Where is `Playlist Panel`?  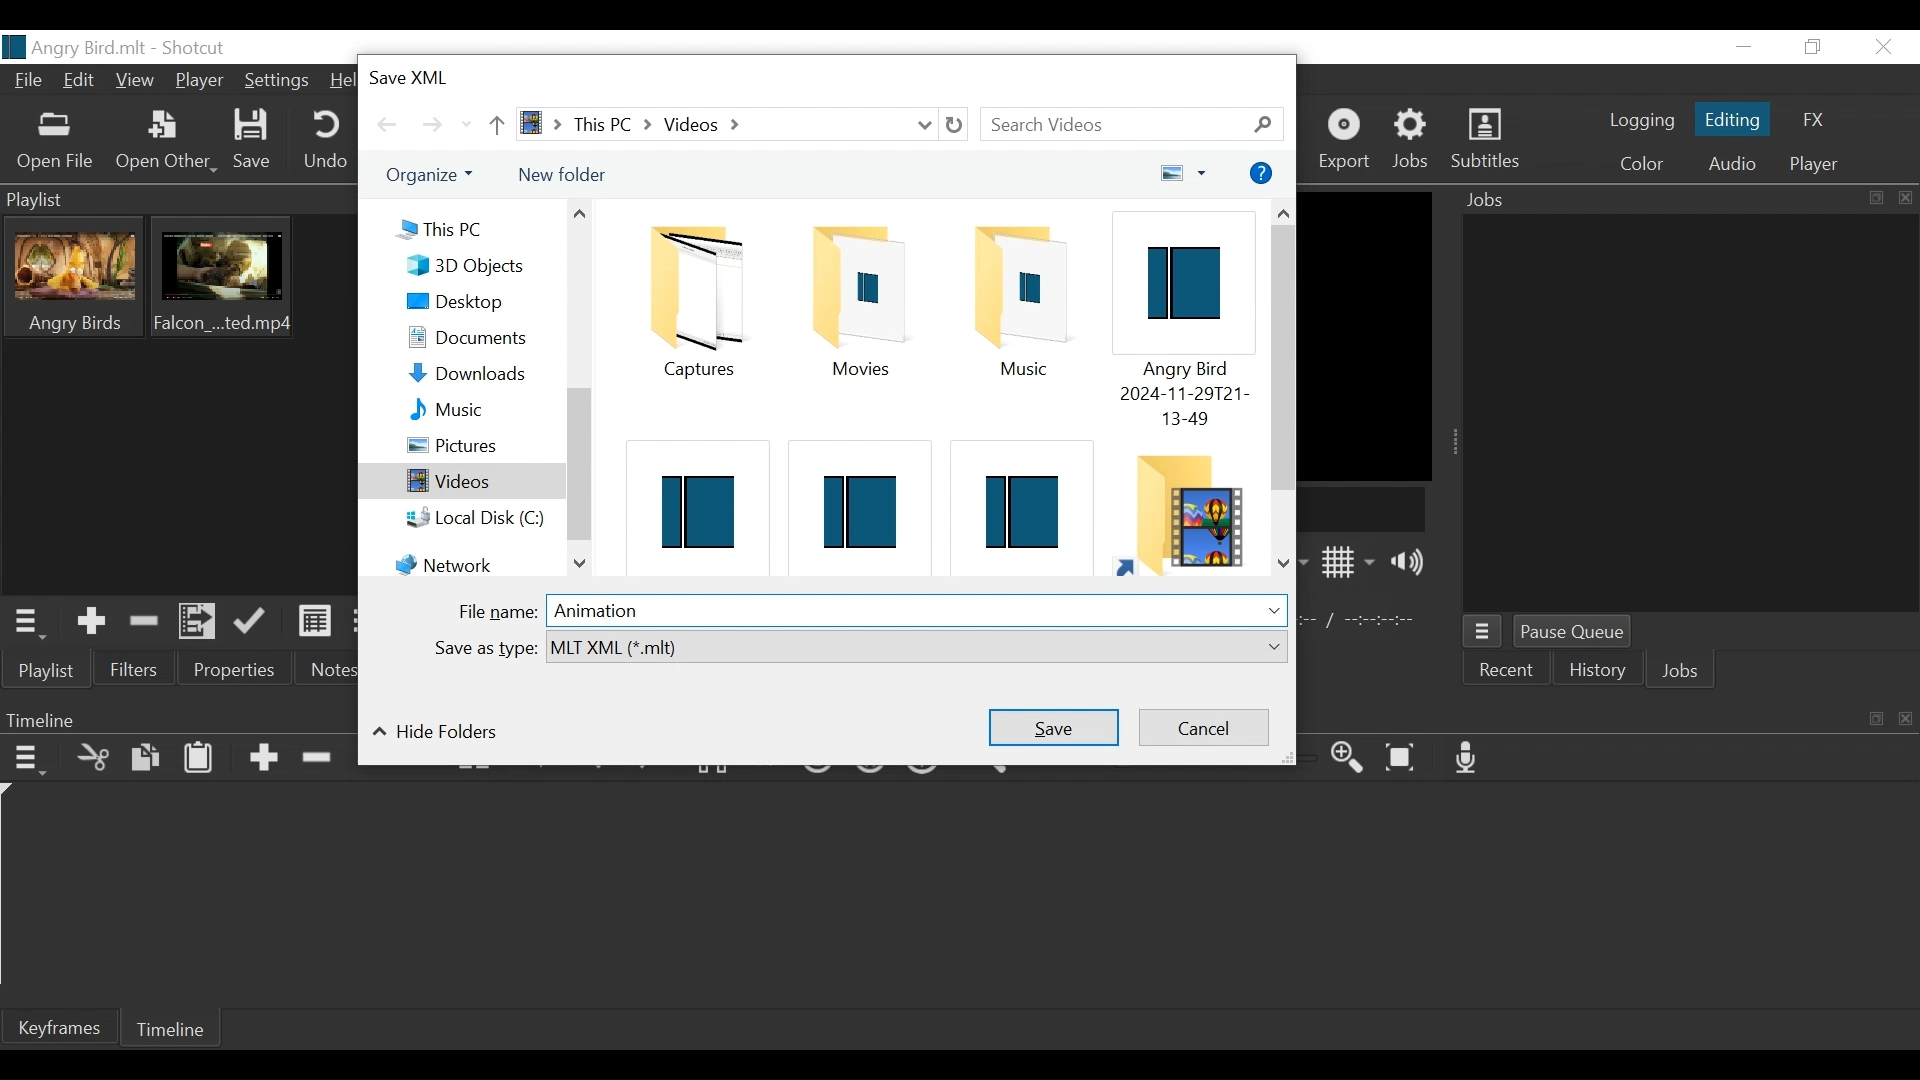 Playlist Panel is located at coordinates (174, 197).